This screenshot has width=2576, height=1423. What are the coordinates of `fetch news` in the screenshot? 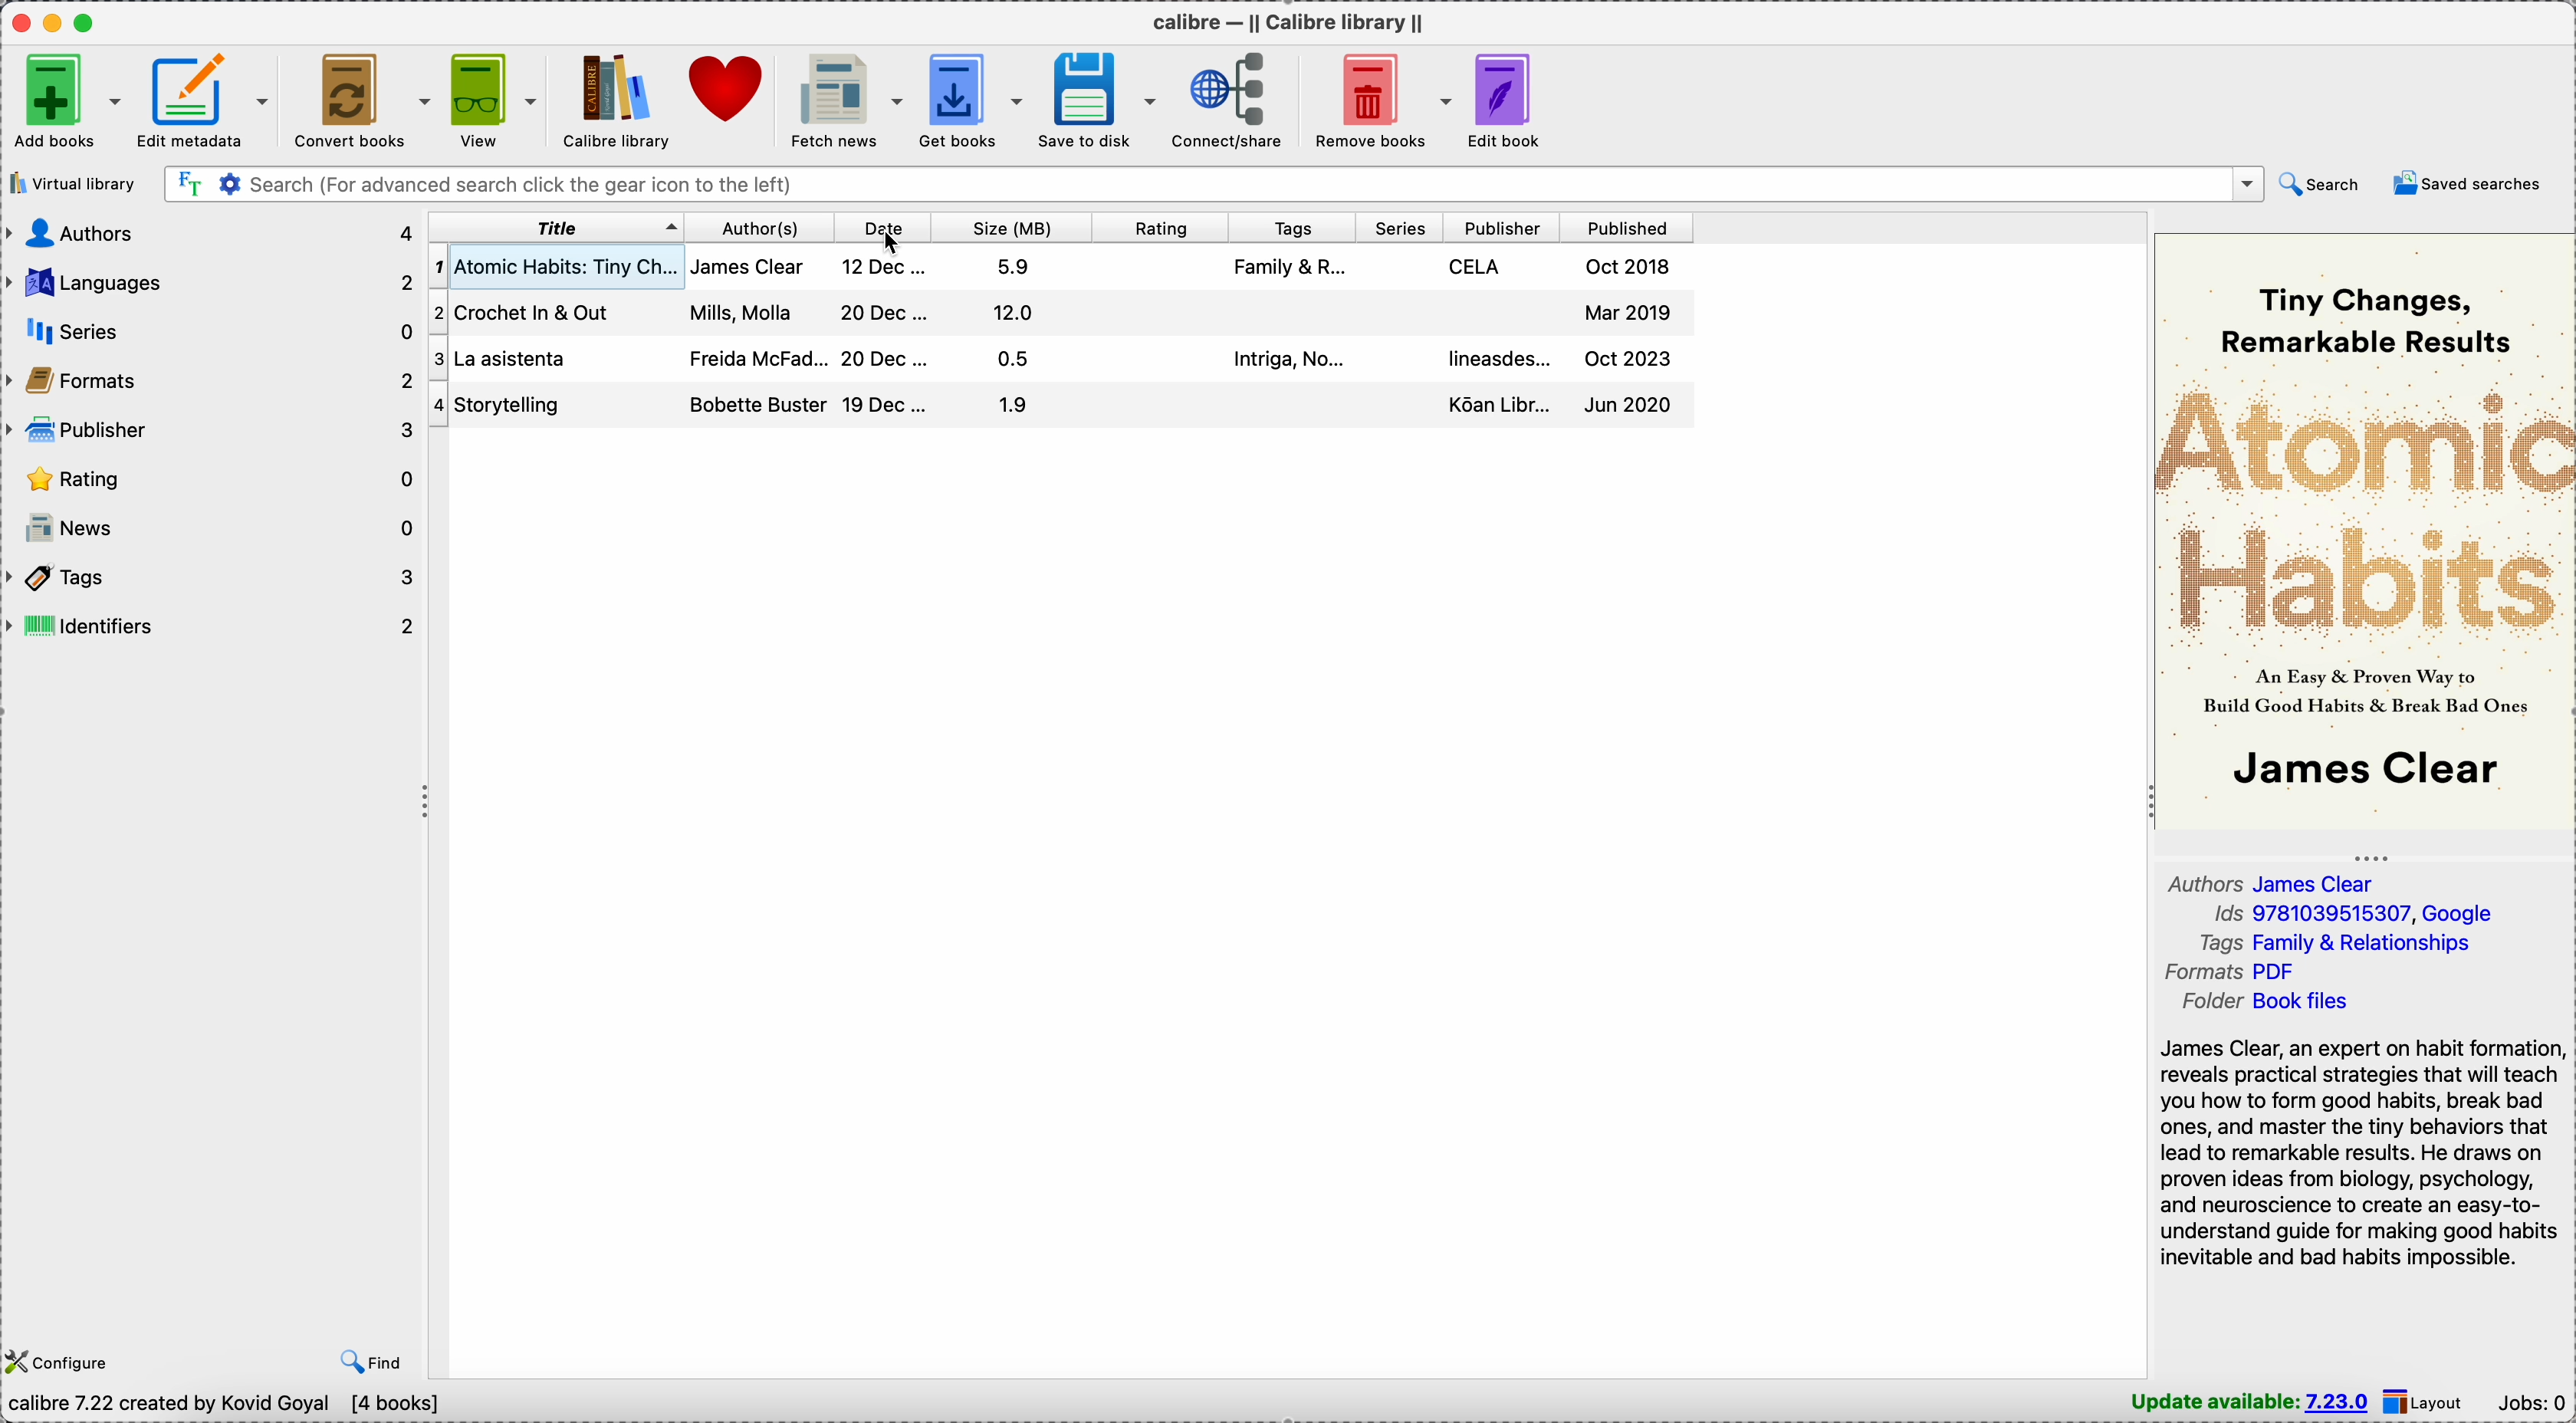 It's located at (847, 101).